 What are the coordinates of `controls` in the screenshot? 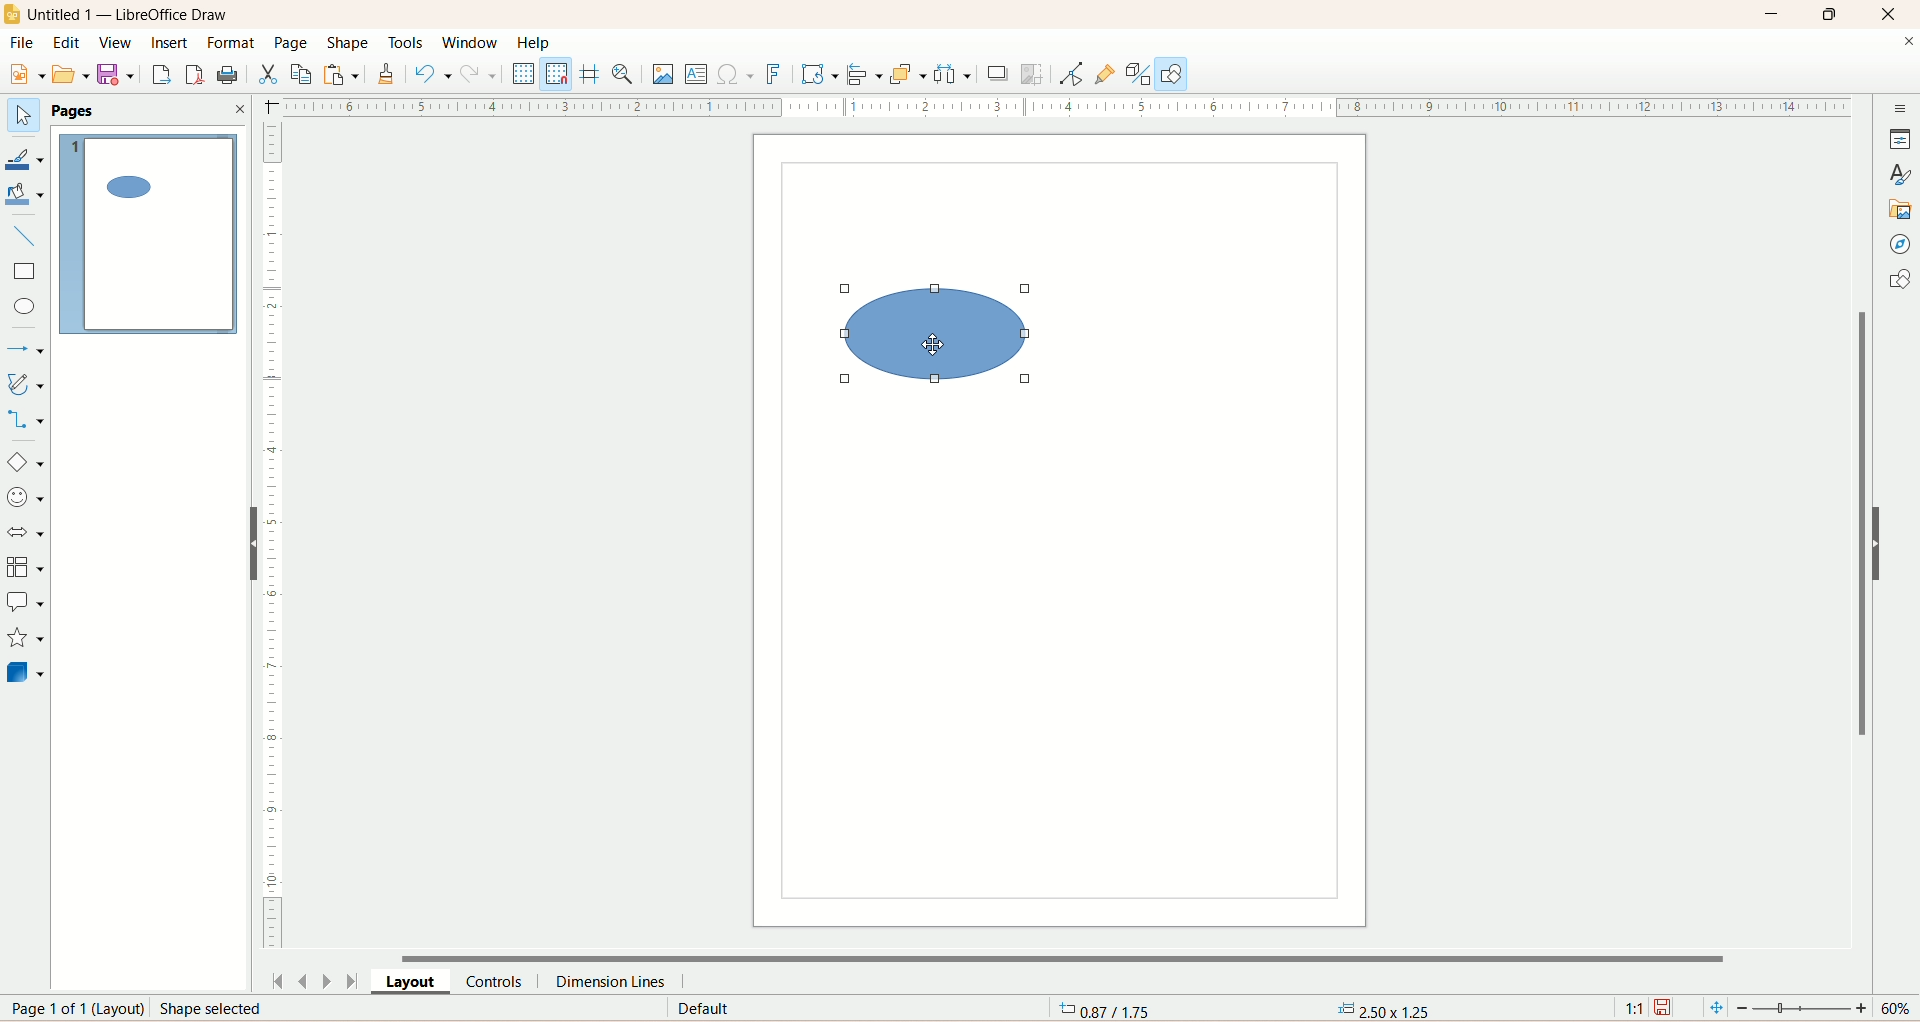 It's located at (499, 982).